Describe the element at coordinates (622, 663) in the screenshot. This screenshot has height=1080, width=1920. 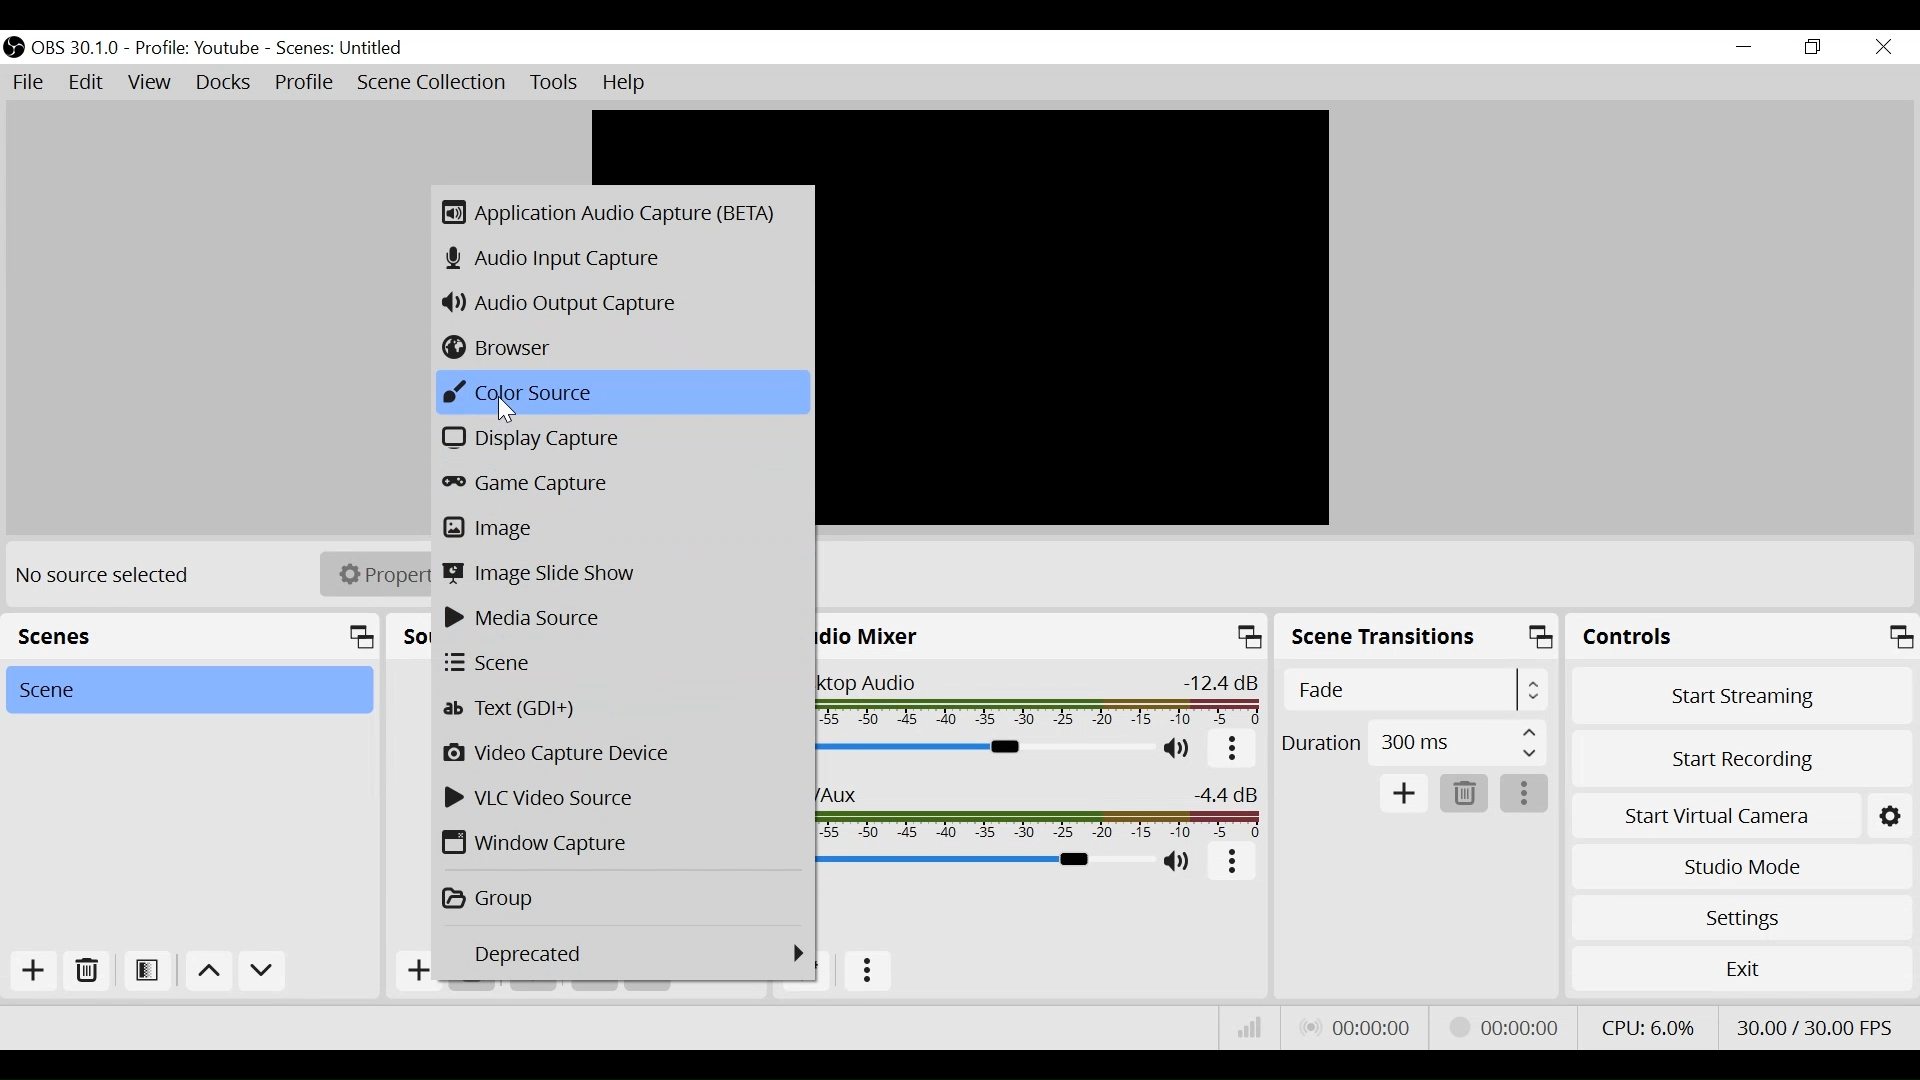
I see `Scene` at that location.